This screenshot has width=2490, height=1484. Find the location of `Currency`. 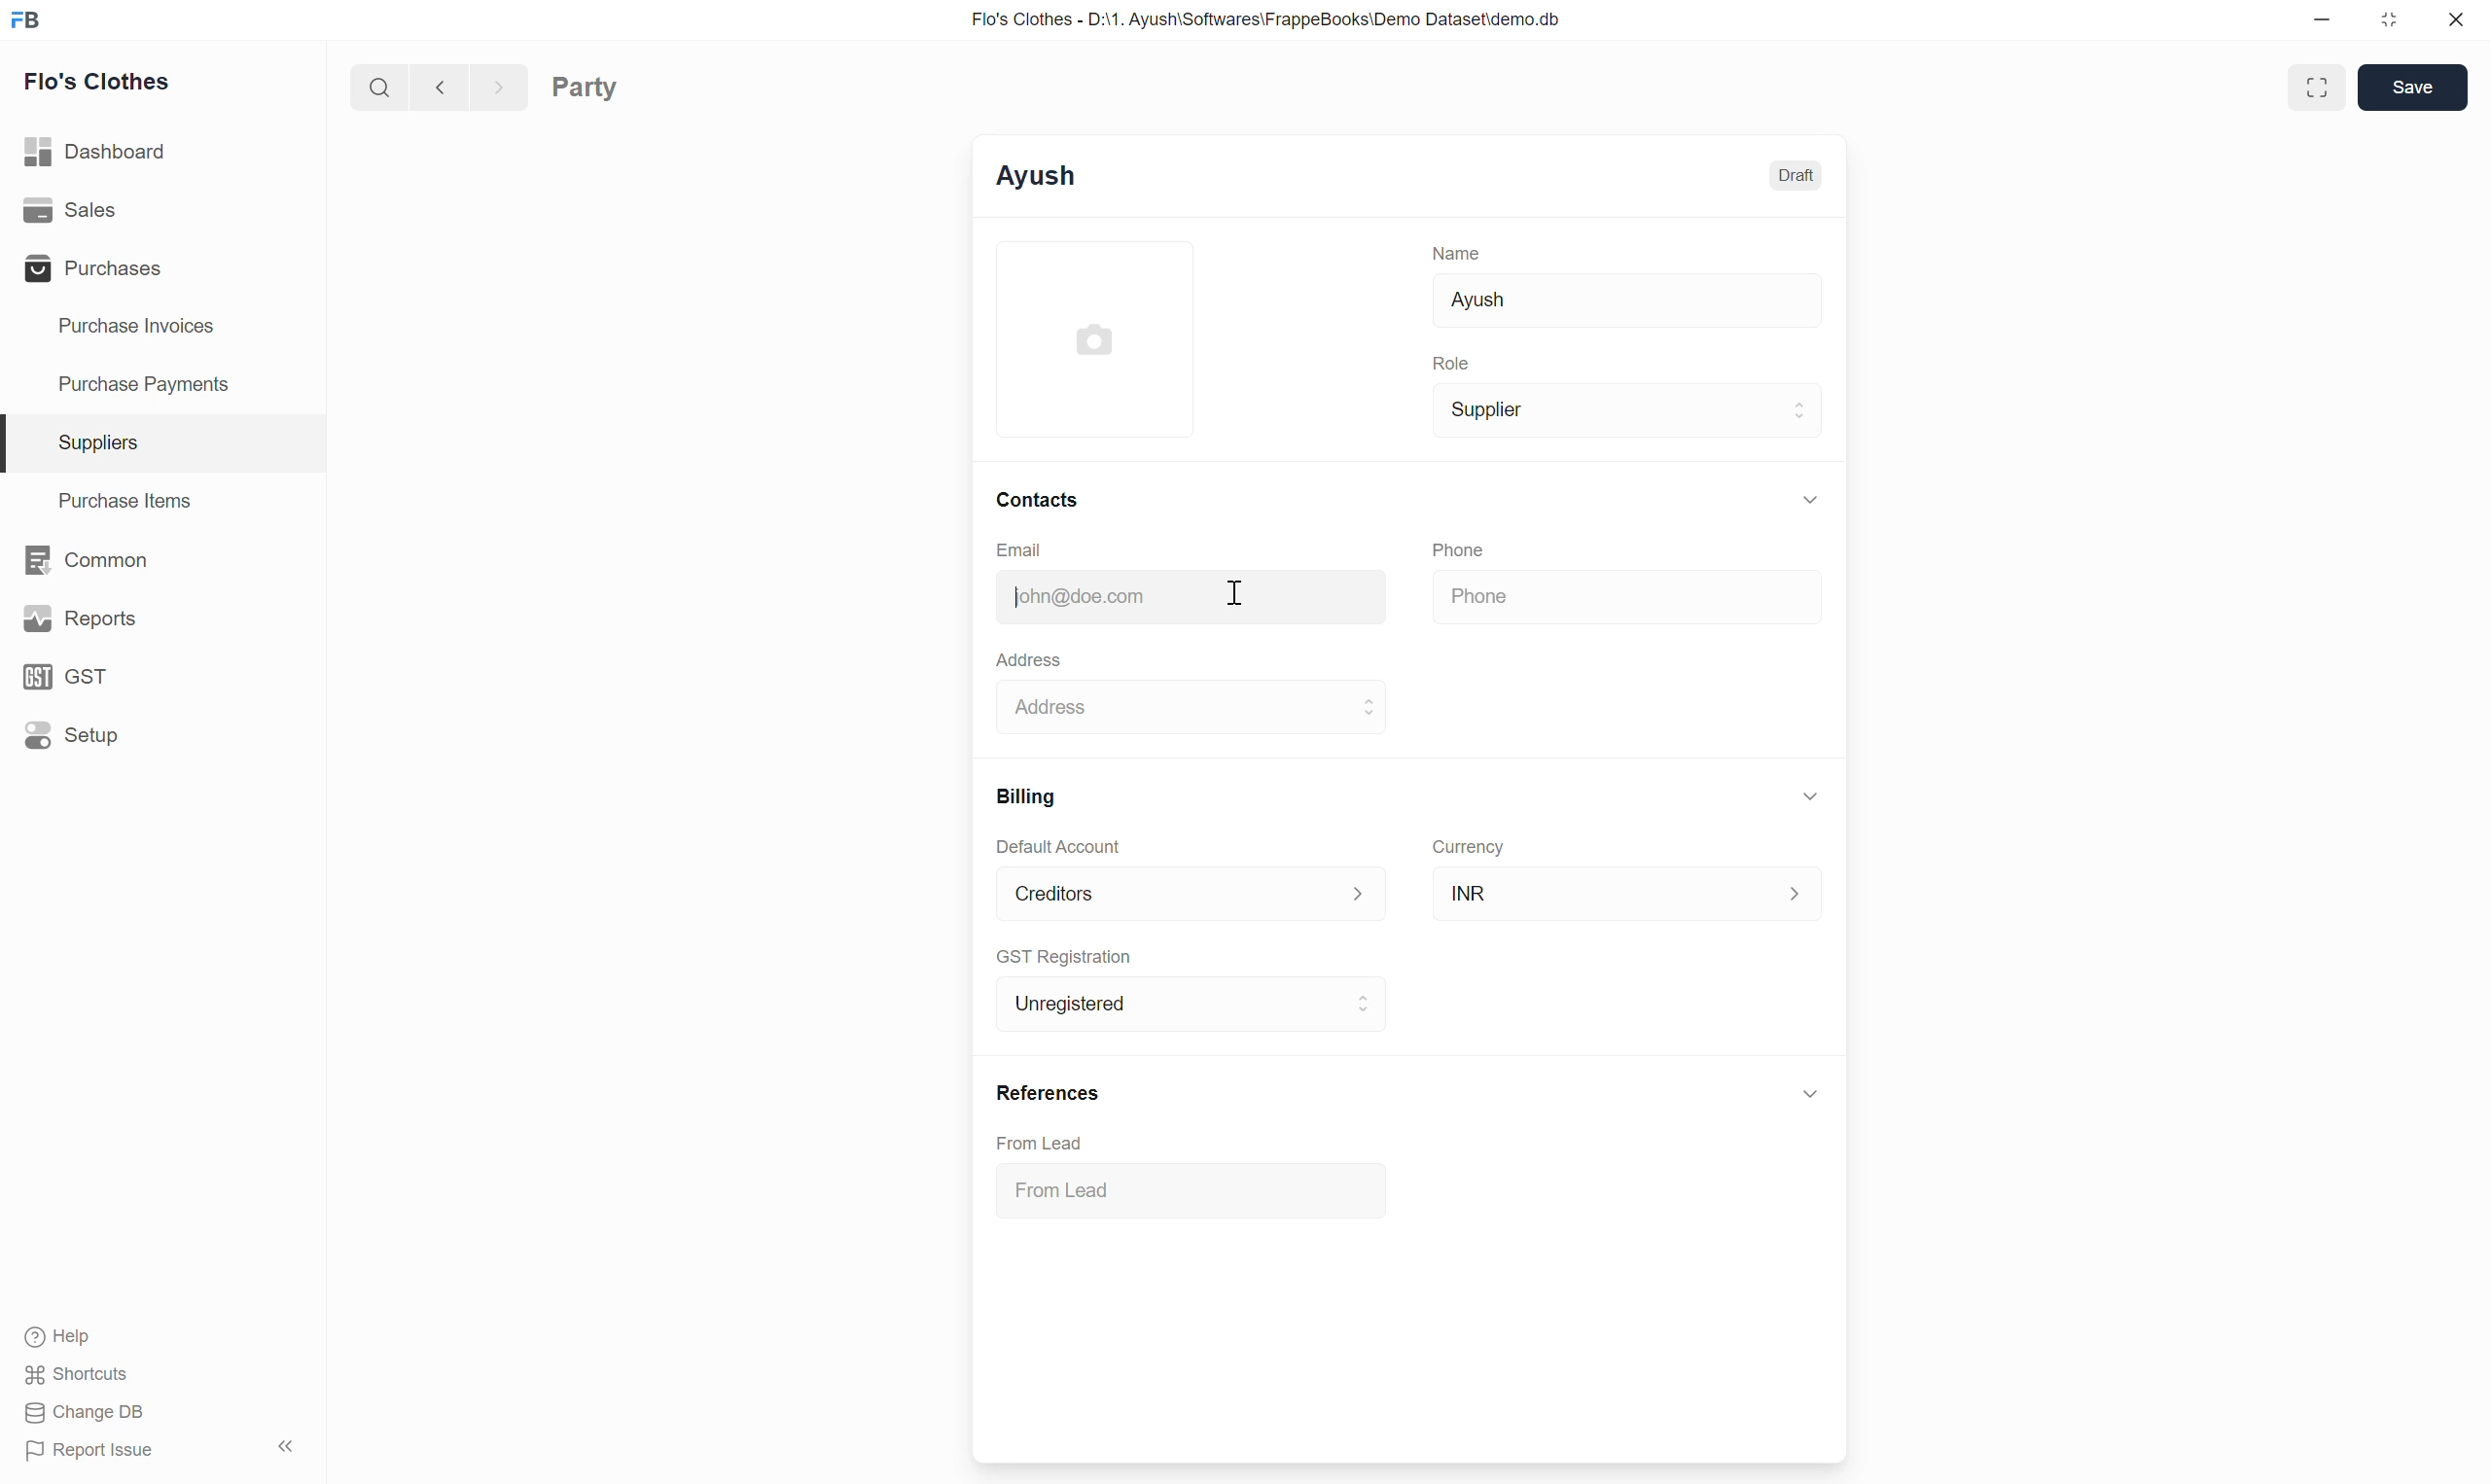

Currency is located at coordinates (1469, 848).